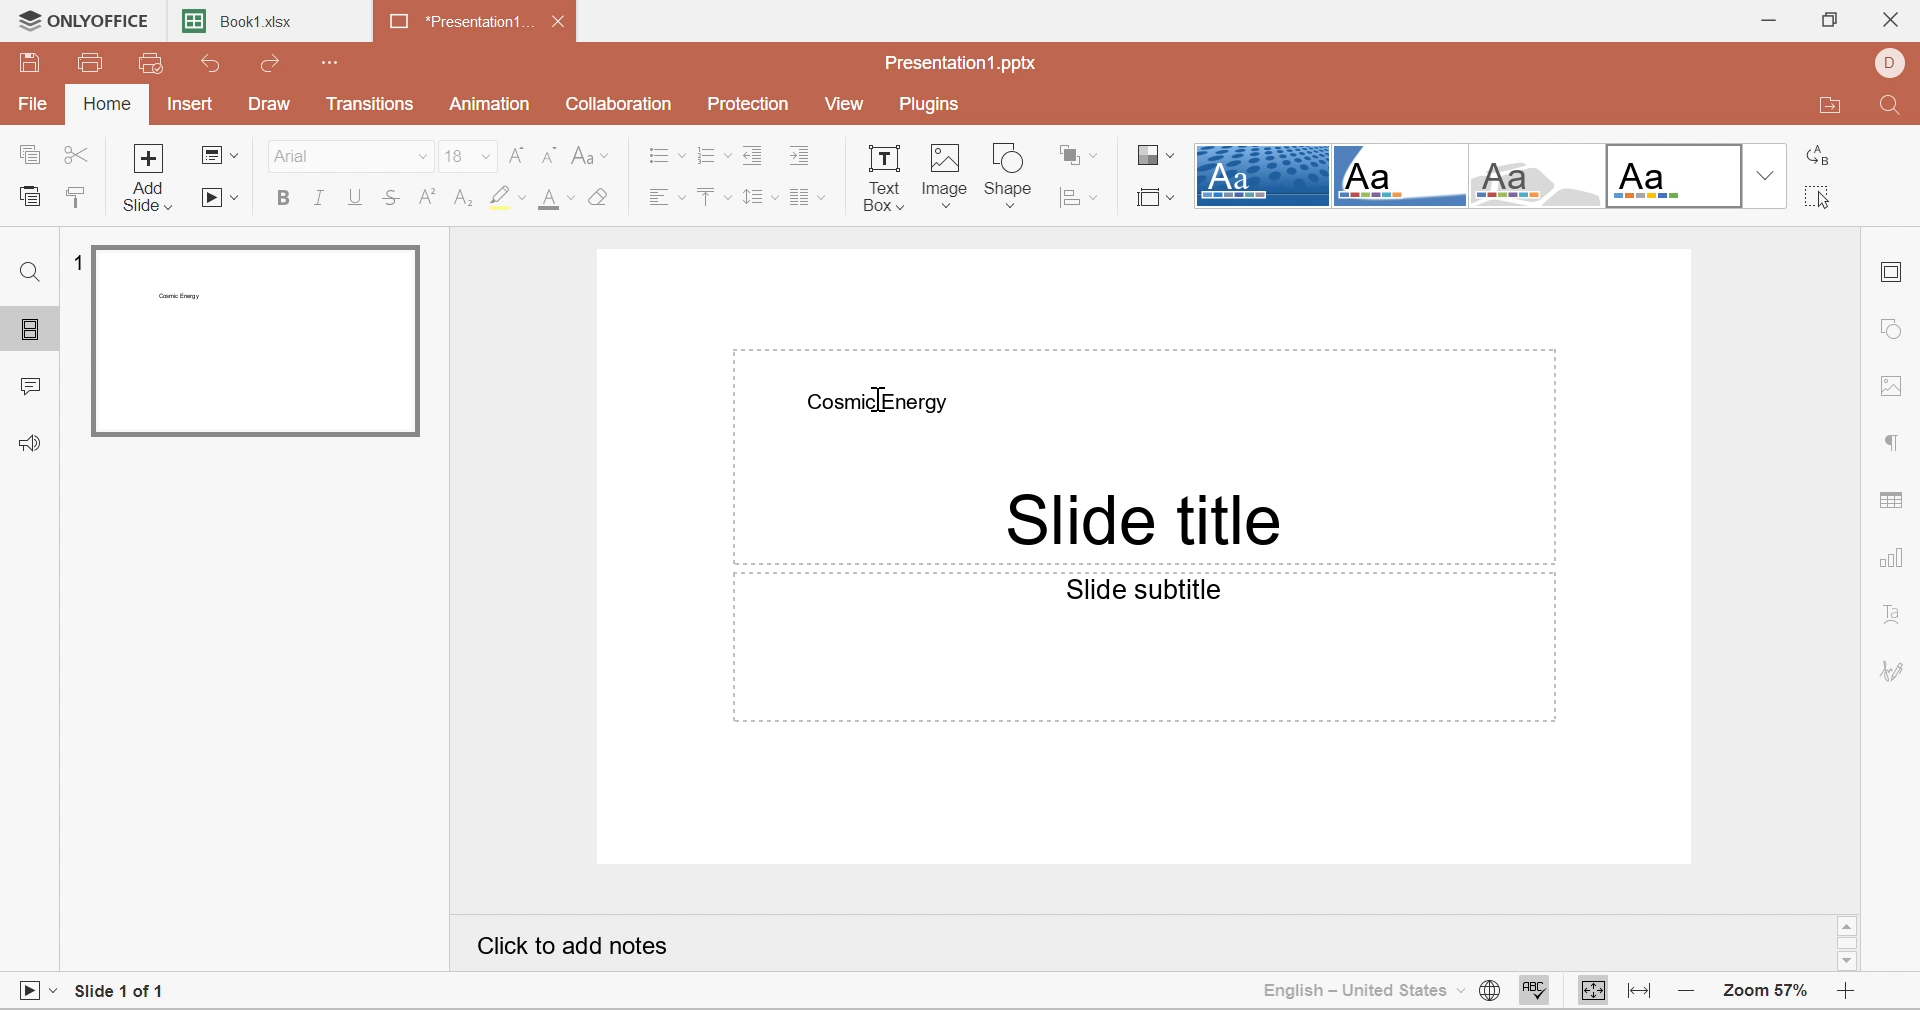 This screenshot has width=1920, height=1010. What do you see at coordinates (811, 199) in the screenshot?
I see `Insert columns` at bounding box center [811, 199].